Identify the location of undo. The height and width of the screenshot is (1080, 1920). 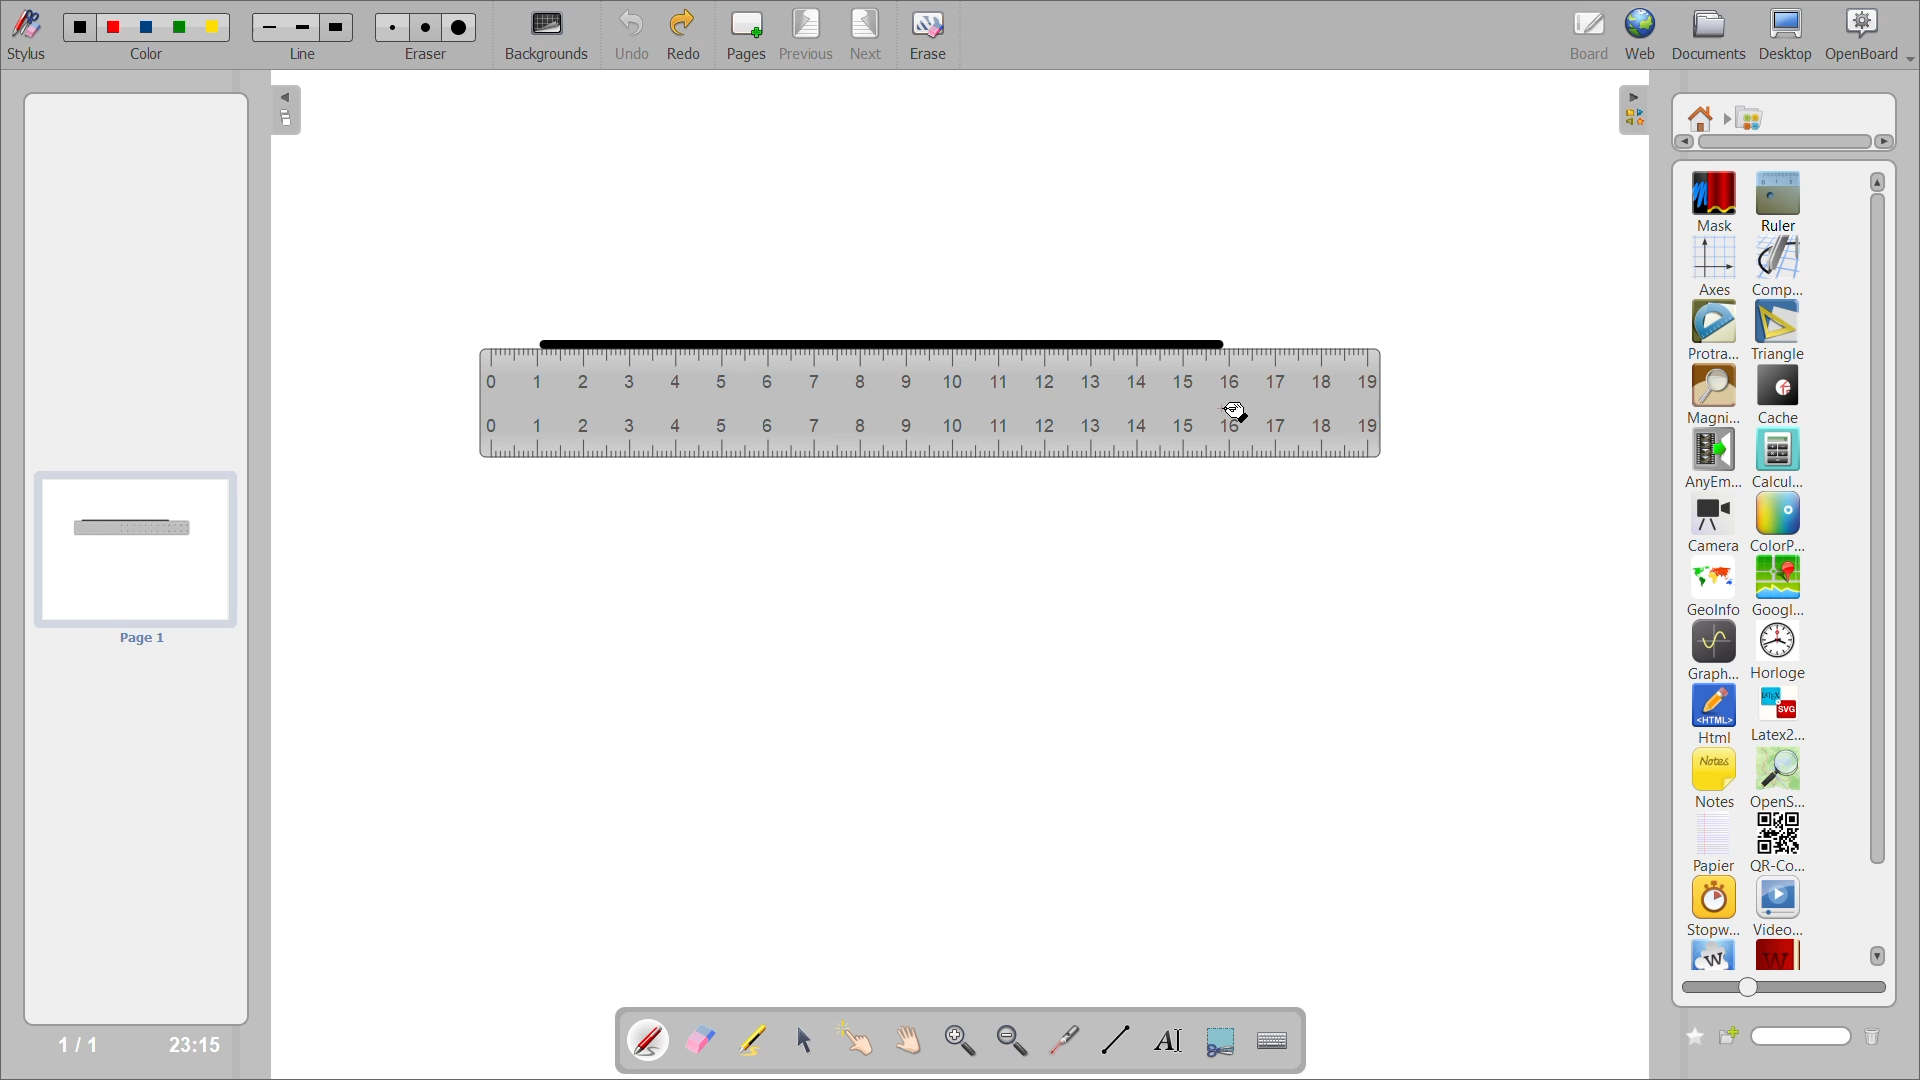
(634, 33).